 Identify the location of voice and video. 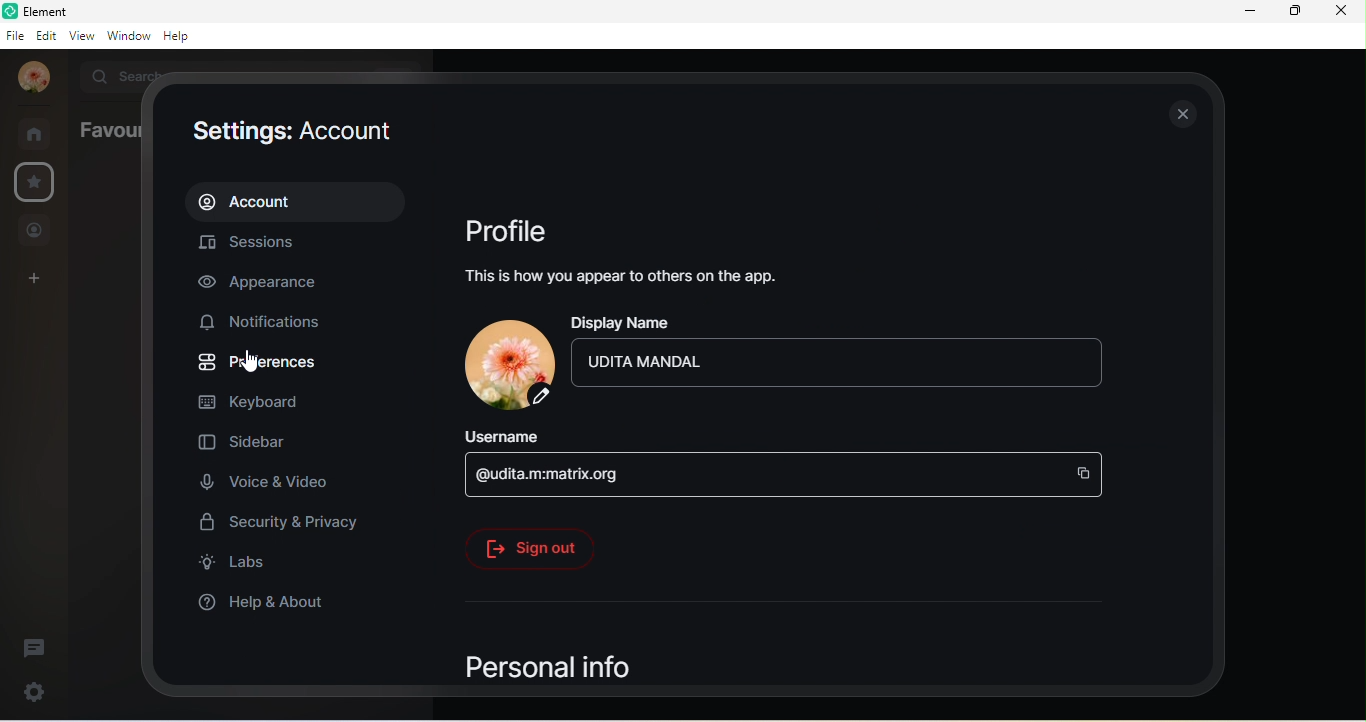
(274, 481).